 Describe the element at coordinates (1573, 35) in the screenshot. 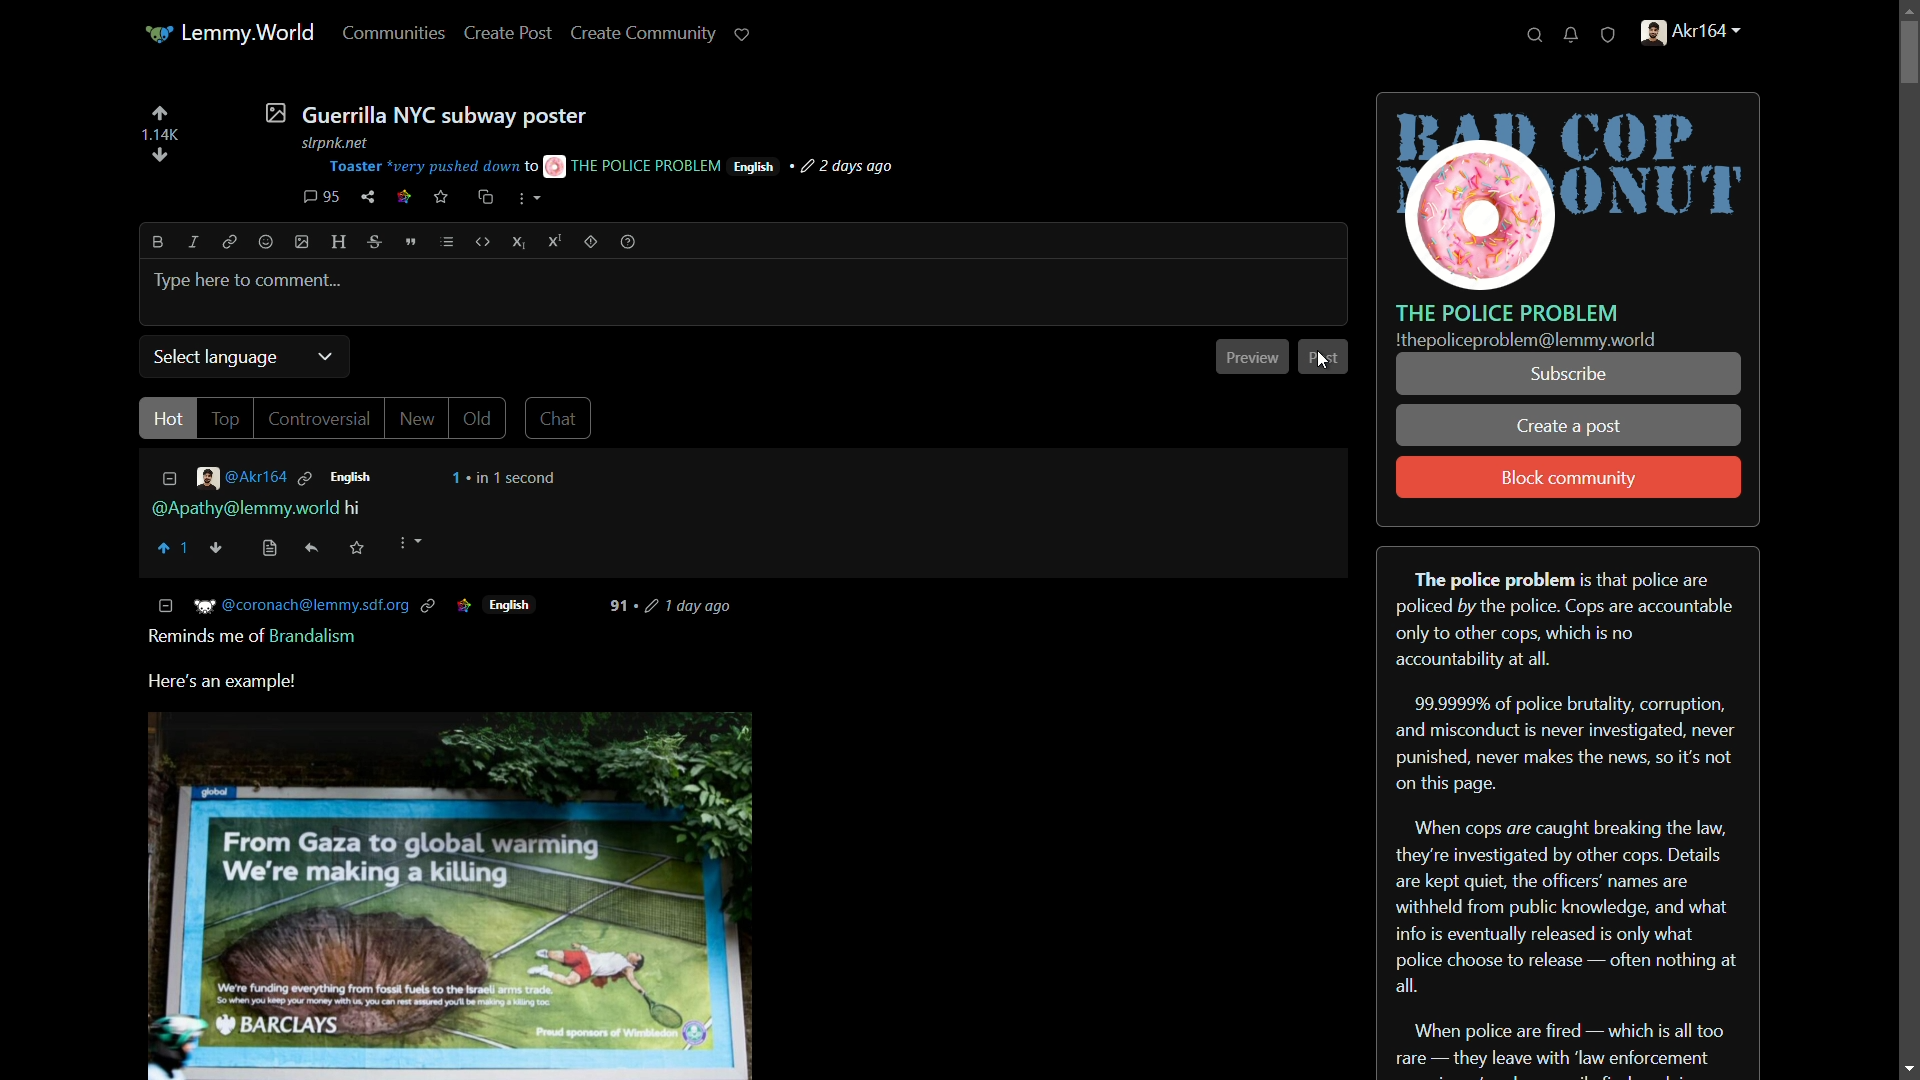

I see `unread notifications` at that location.